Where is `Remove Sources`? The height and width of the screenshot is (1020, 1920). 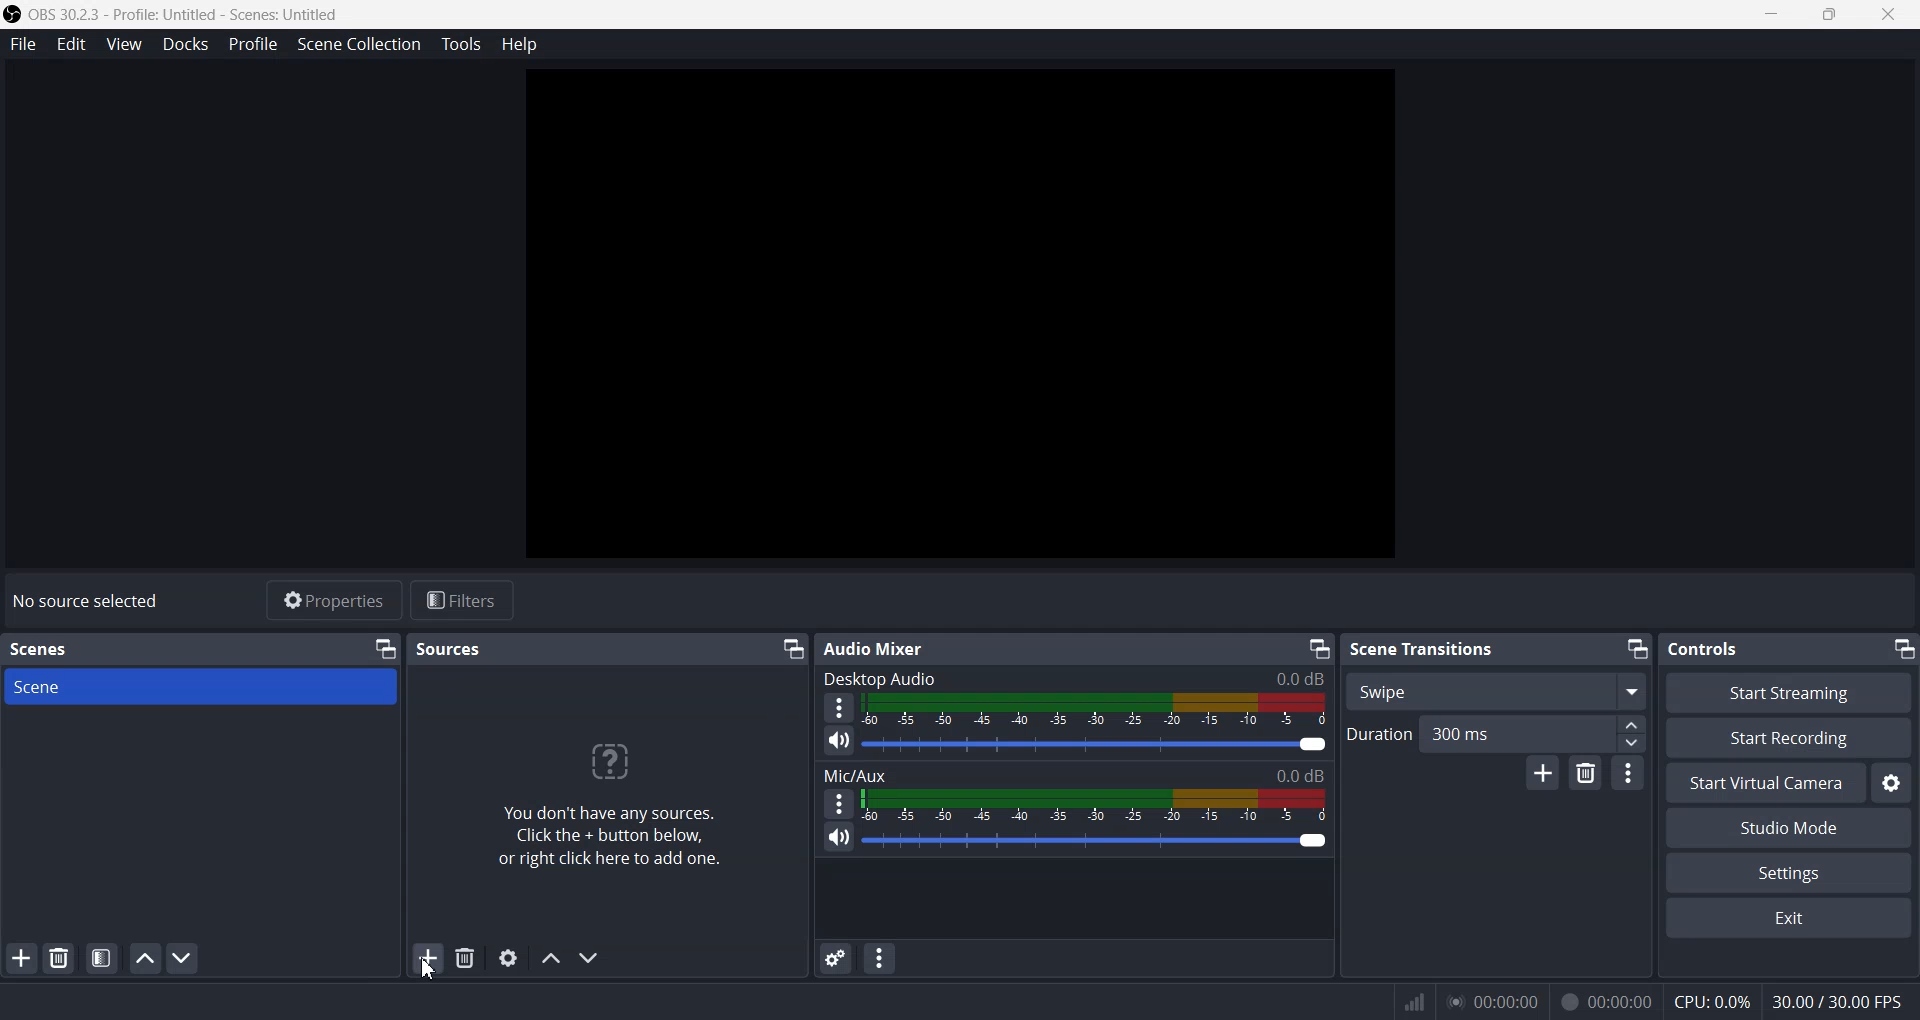 Remove Sources is located at coordinates (465, 957).